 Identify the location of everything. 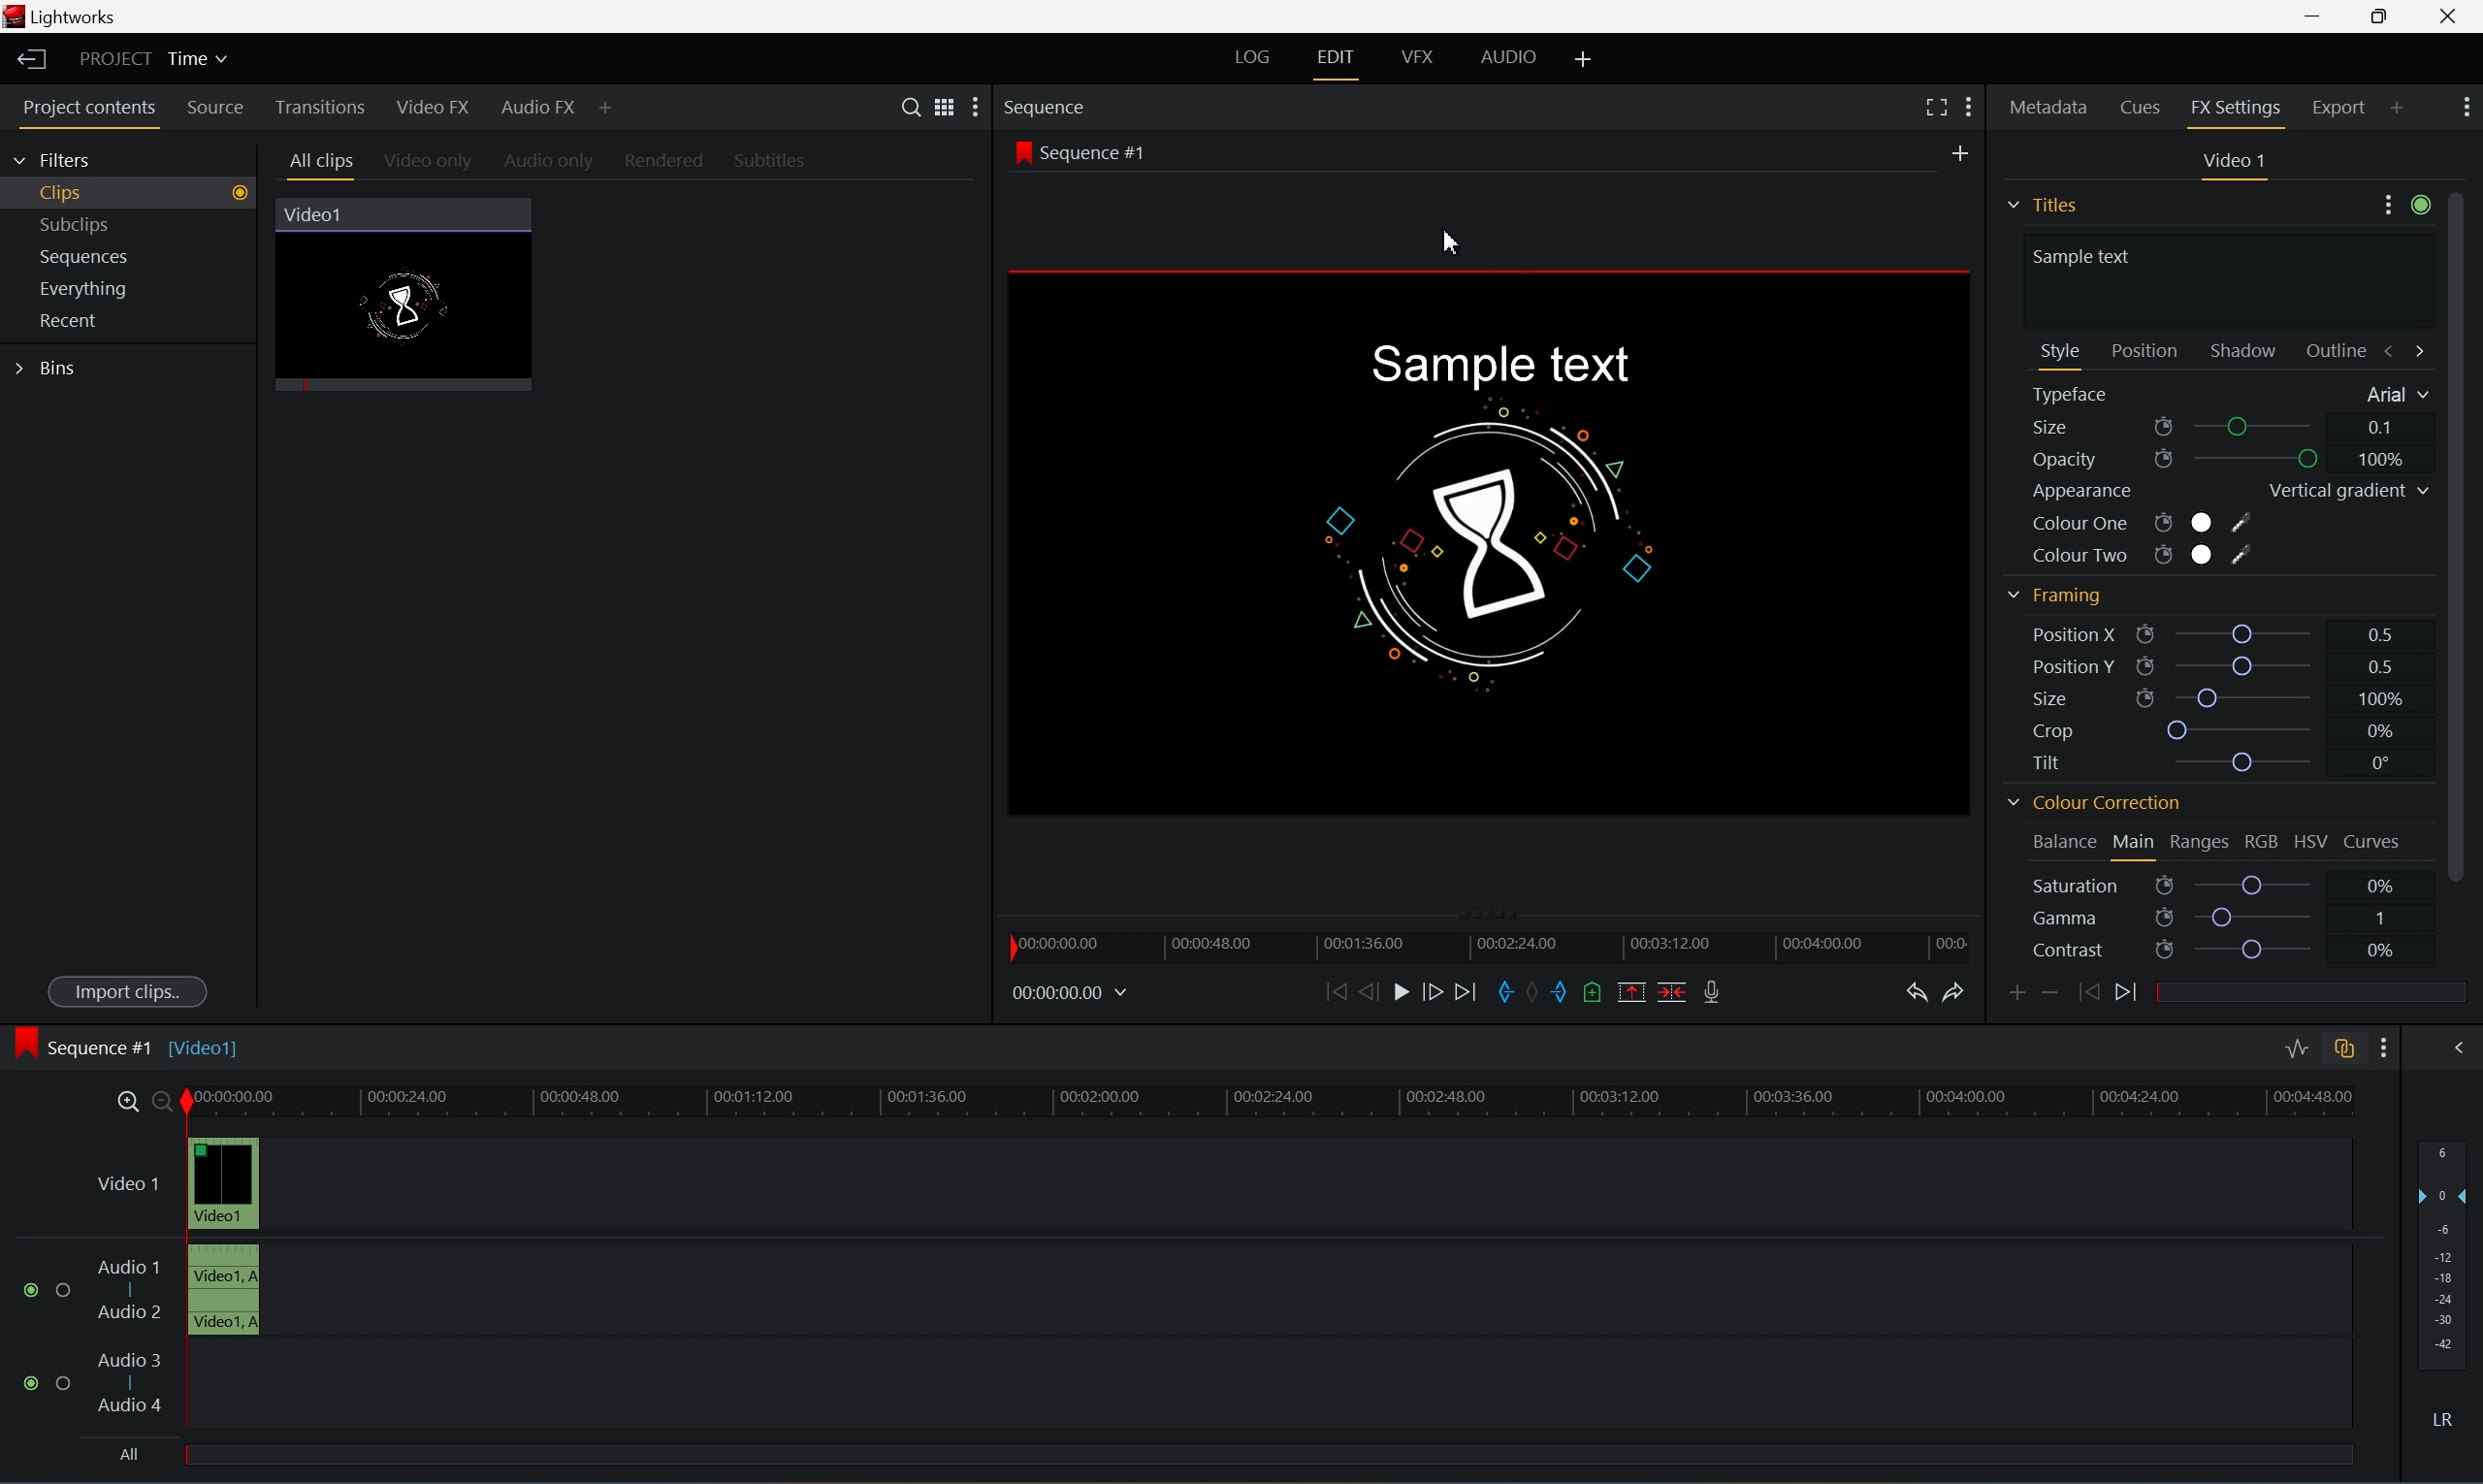
(93, 289).